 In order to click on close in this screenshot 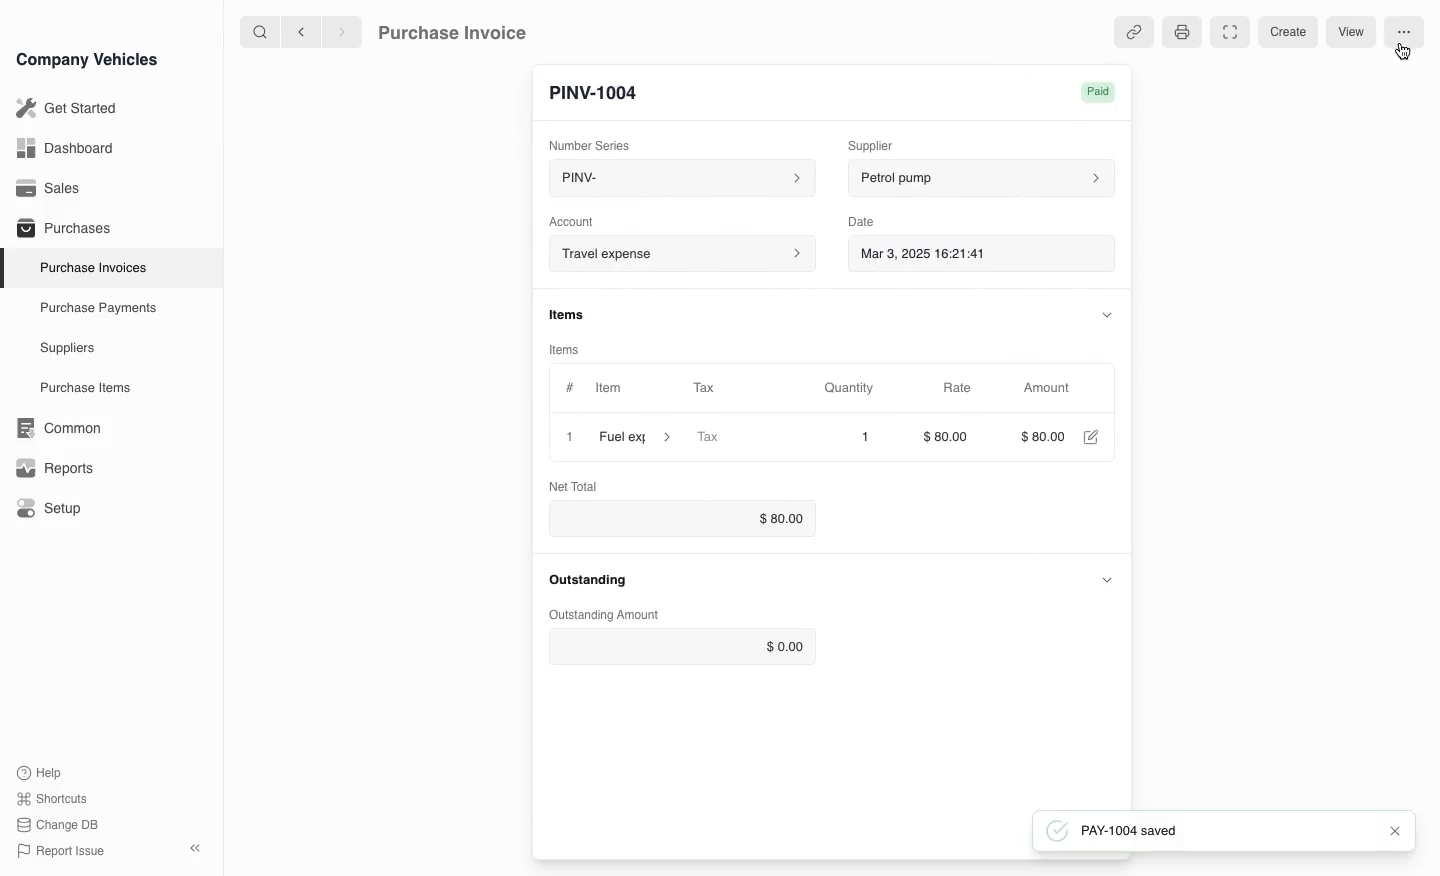, I will do `click(1399, 831)`.